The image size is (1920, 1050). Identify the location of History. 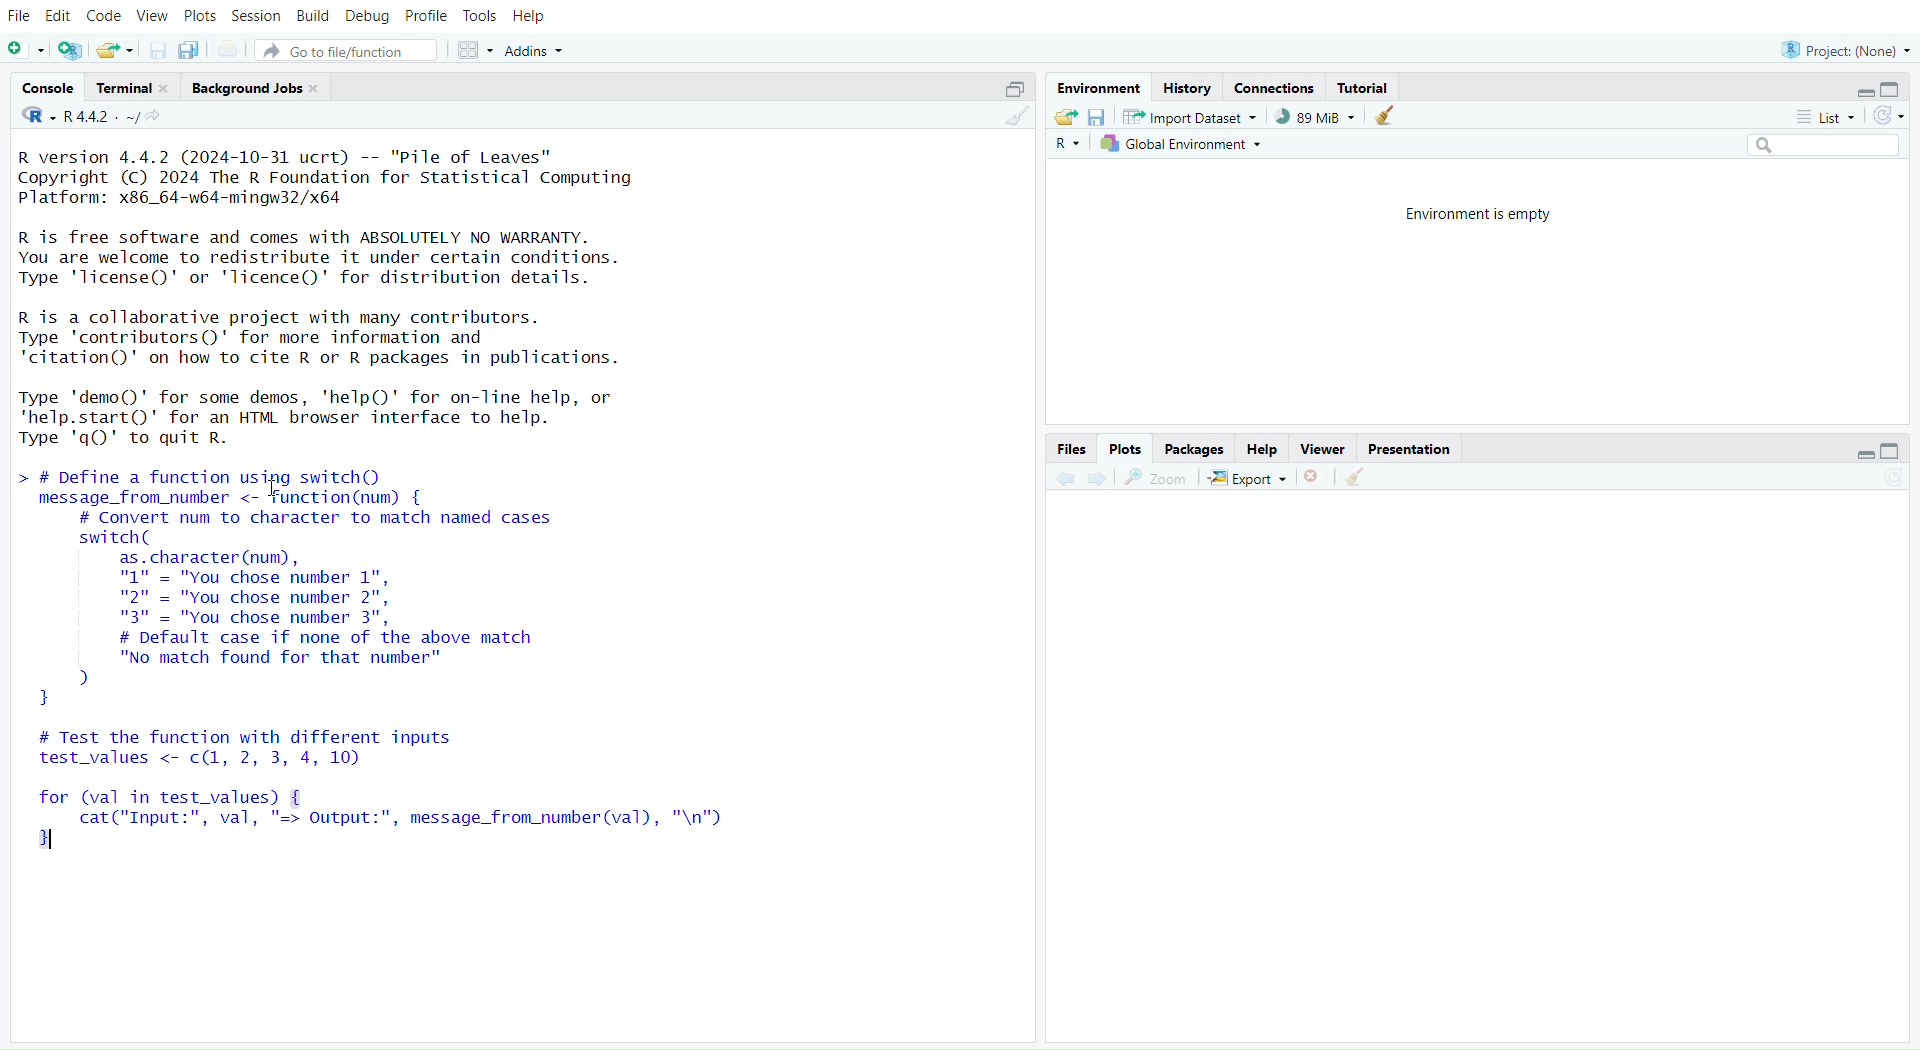
(1189, 86).